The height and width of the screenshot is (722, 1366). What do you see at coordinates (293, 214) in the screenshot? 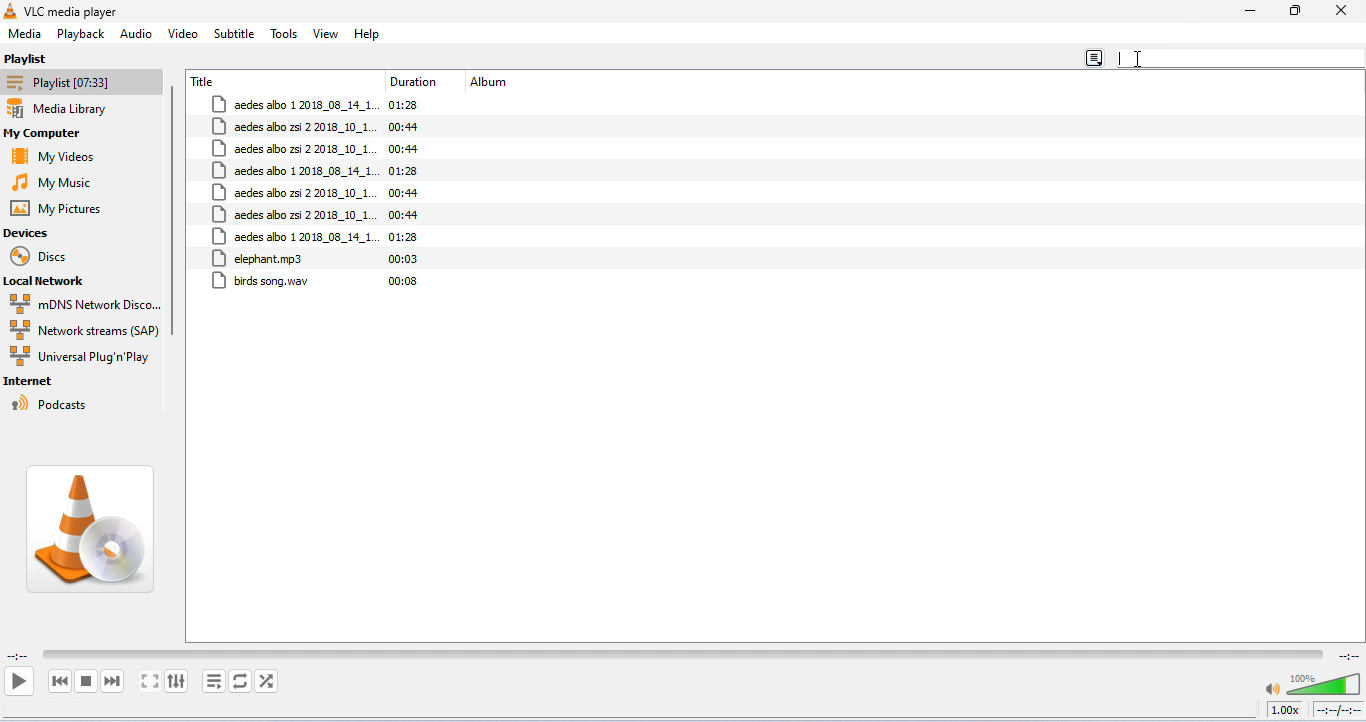
I see `aedes albo zsi 2 2018_08_10_1` at bounding box center [293, 214].